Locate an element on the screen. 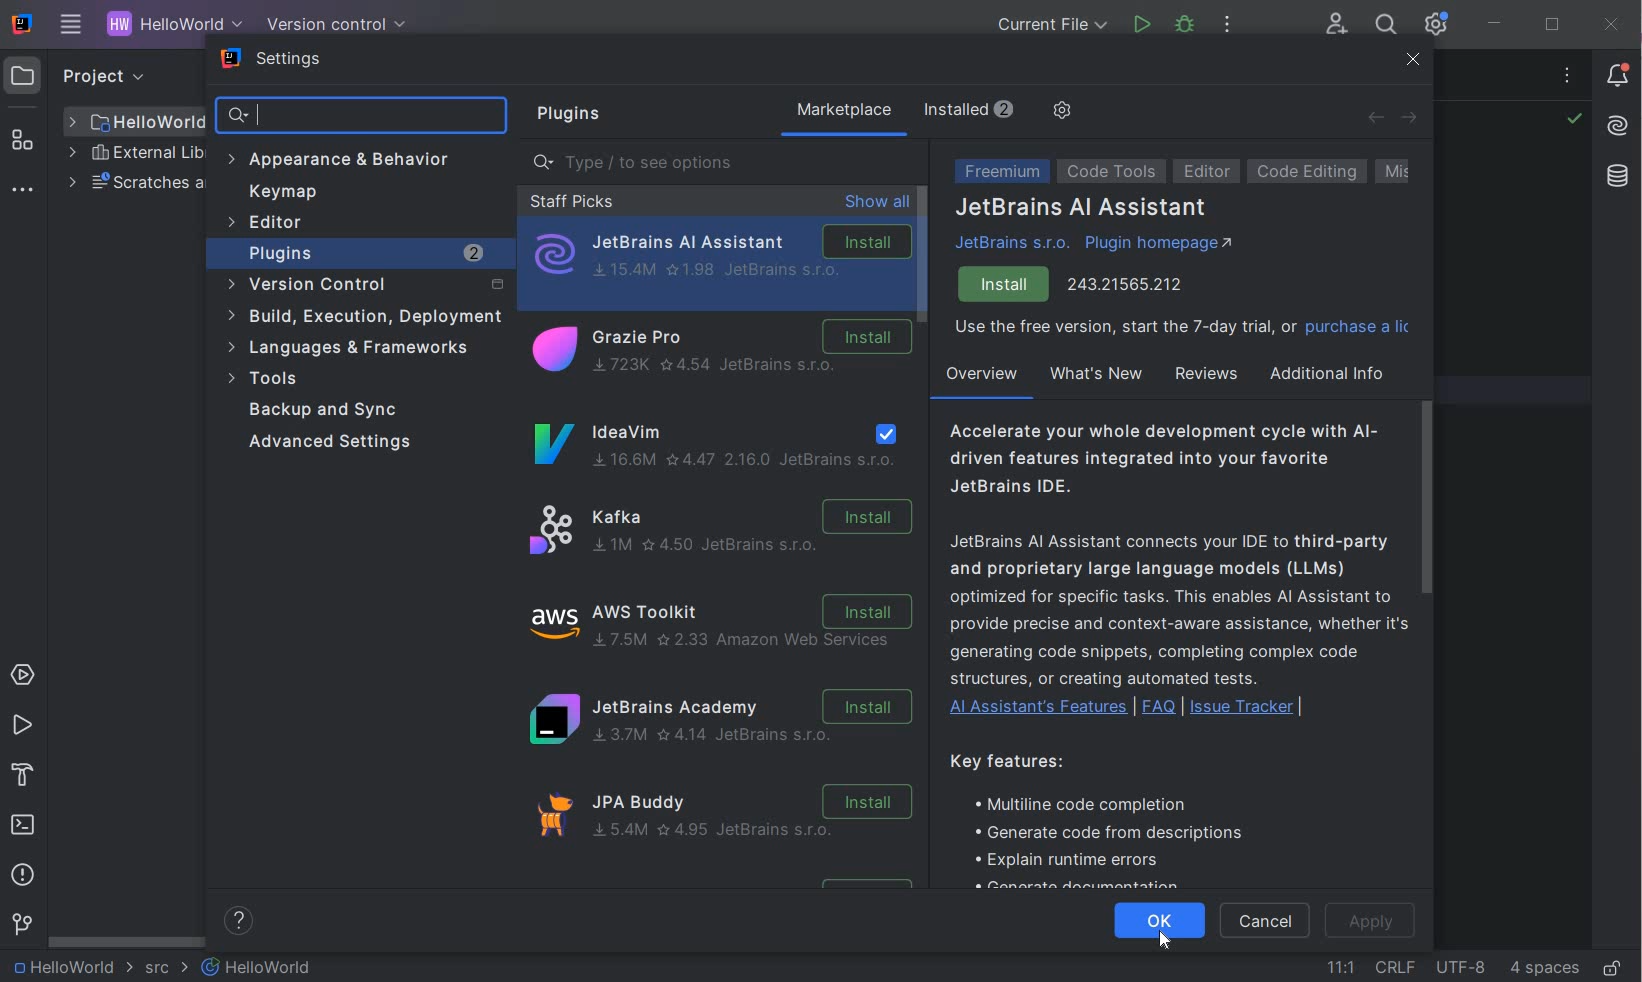  editor is located at coordinates (1208, 172).